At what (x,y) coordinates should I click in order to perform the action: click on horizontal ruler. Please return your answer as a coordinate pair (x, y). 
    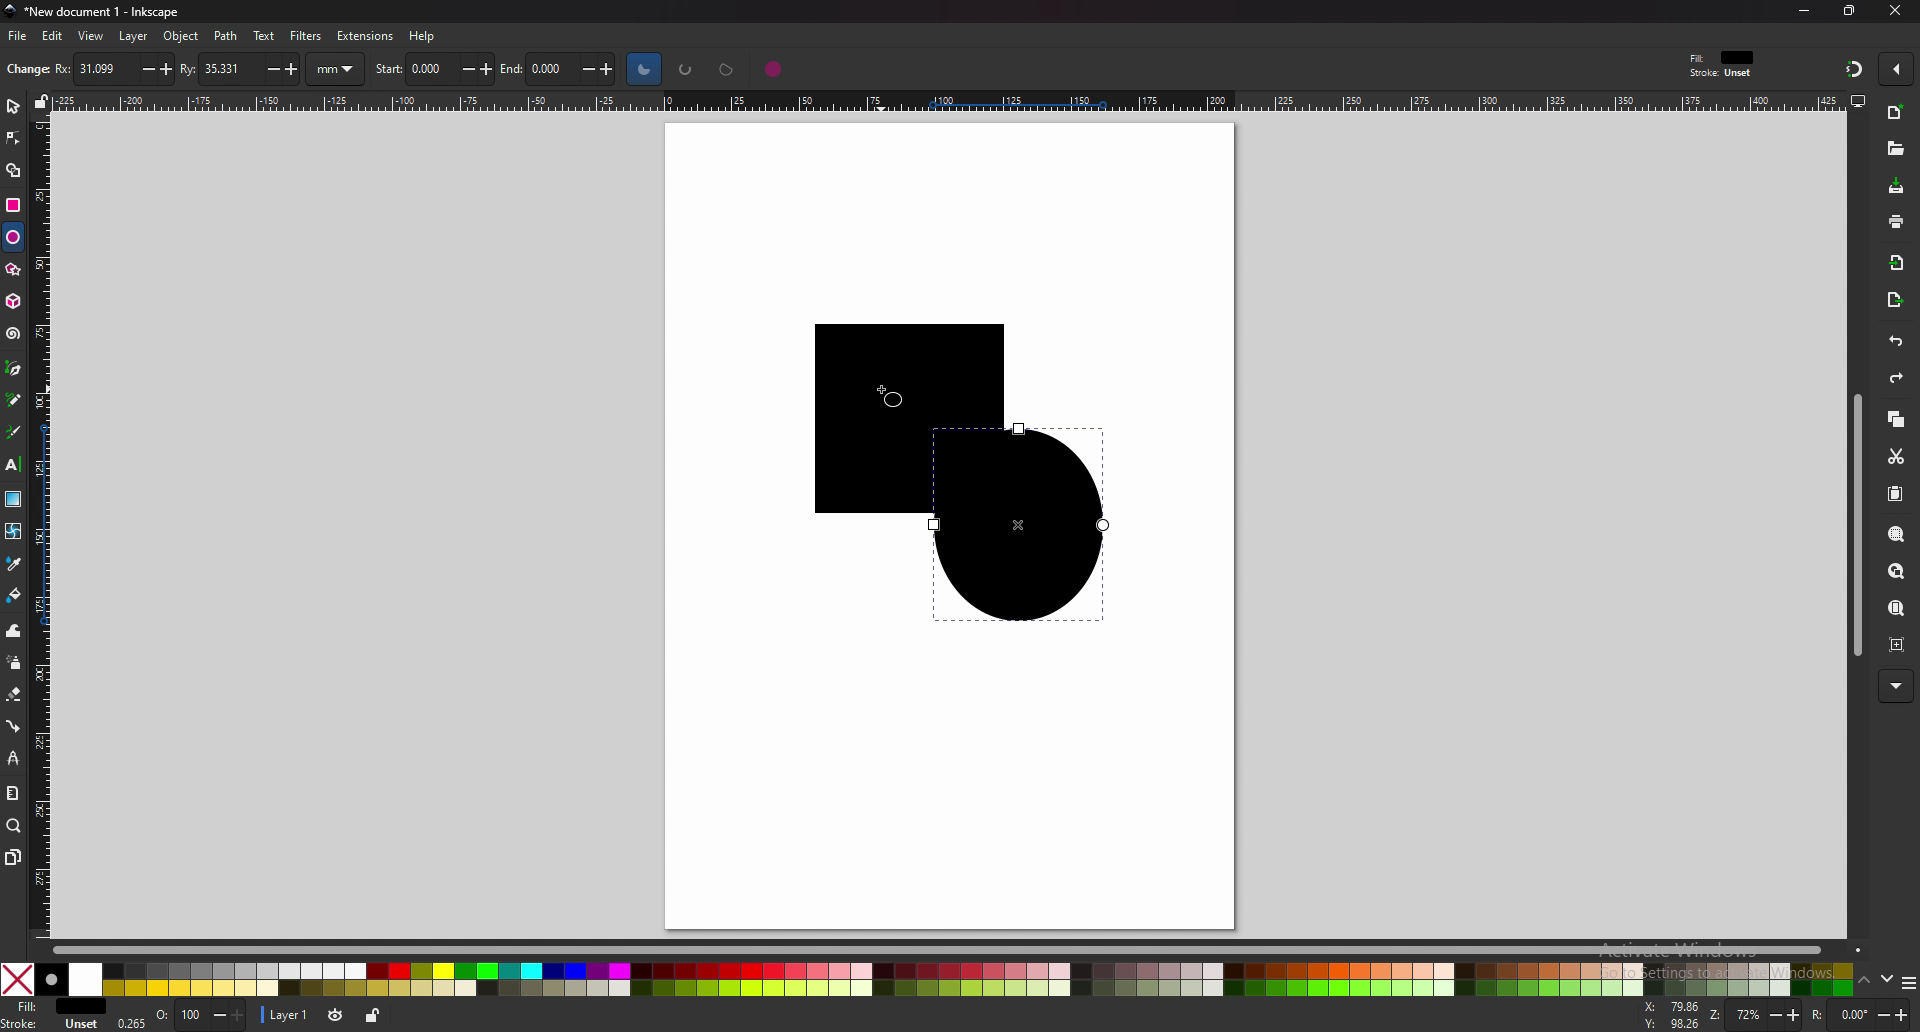
    Looking at the image, I should click on (939, 100).